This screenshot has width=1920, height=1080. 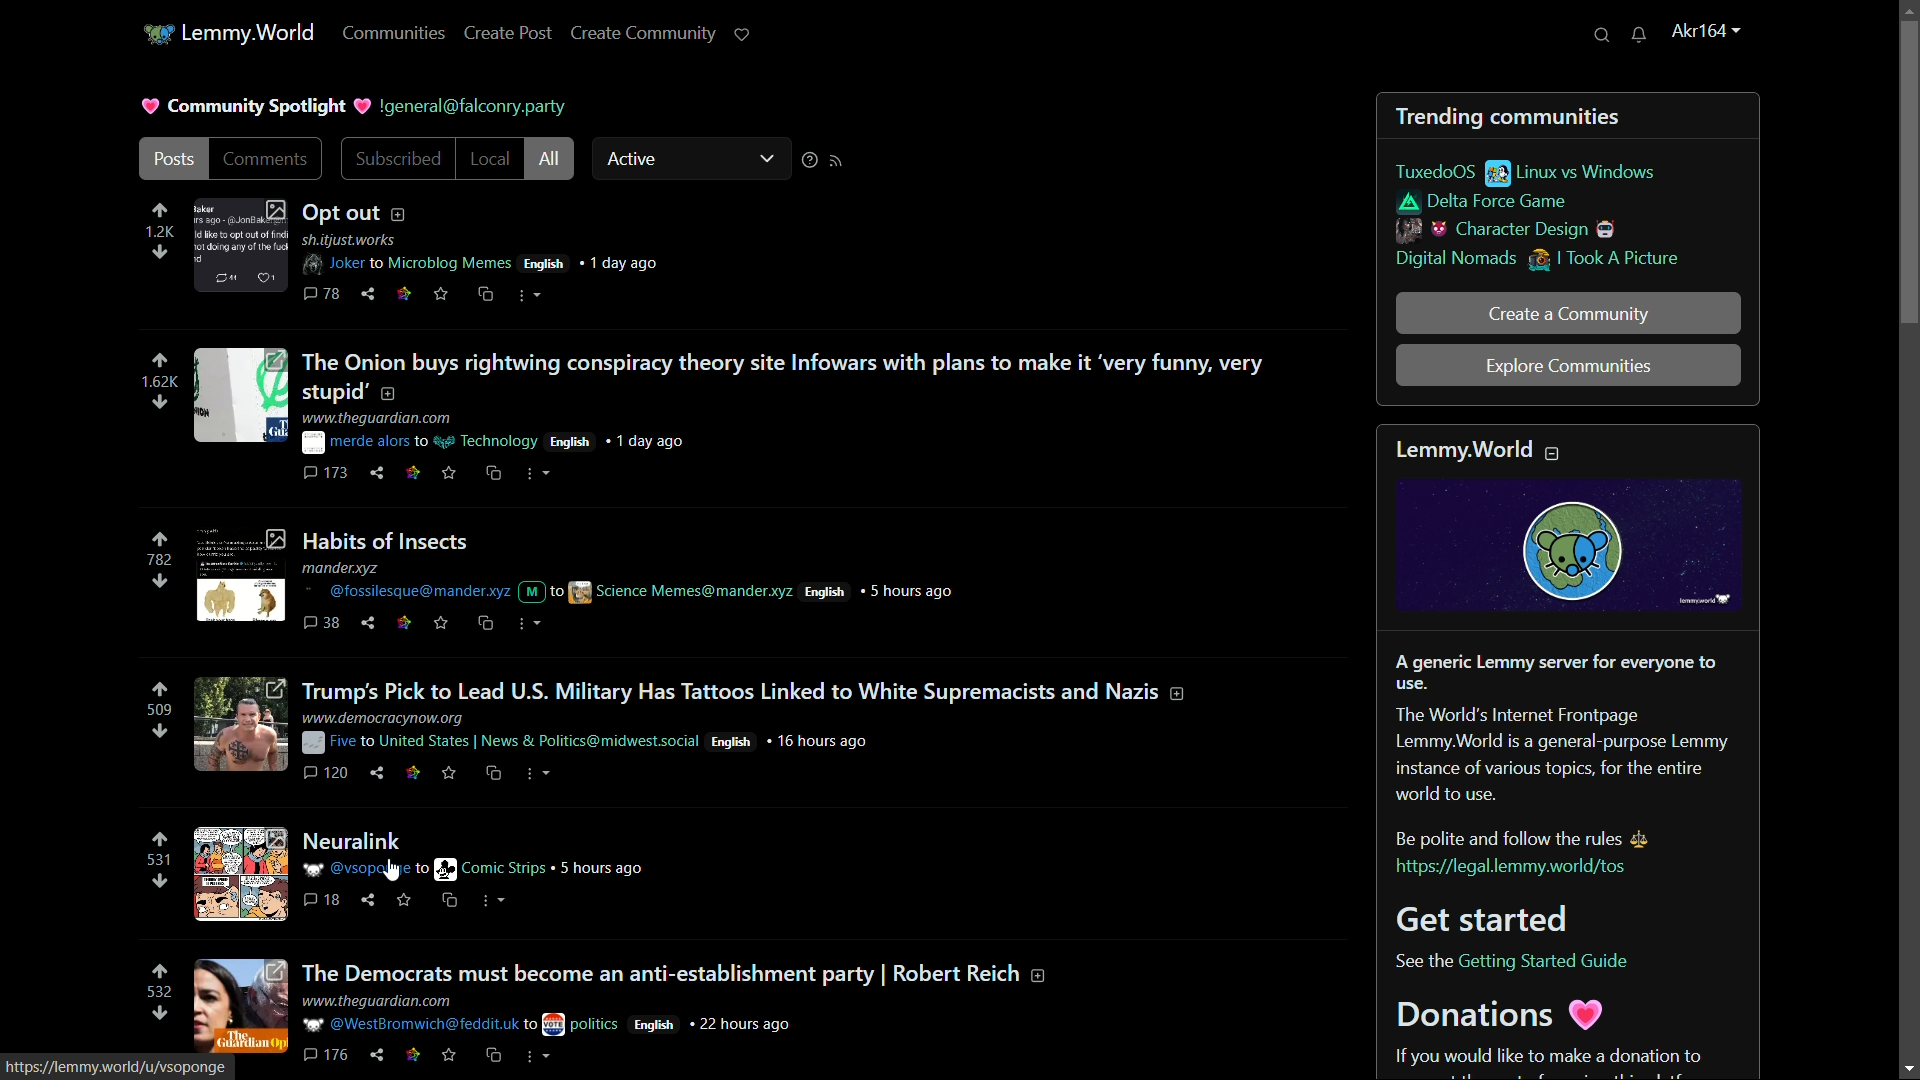 What do you see at coordinates (745, 717) in the screenshot?
I see `post-4` at bounding box center [745, 717].